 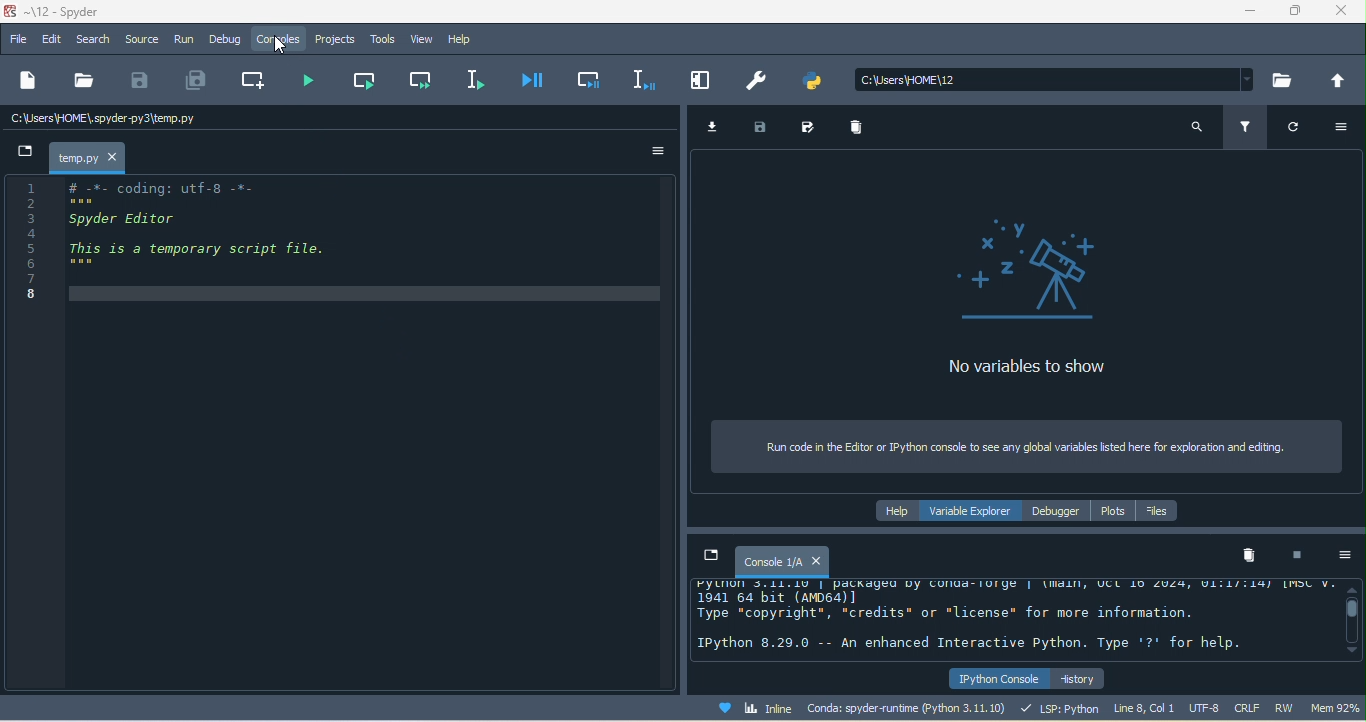 What do you see at coordinates (252, 81) in the screenshot?
I see `create new cell` at bounding box center [252, 81].